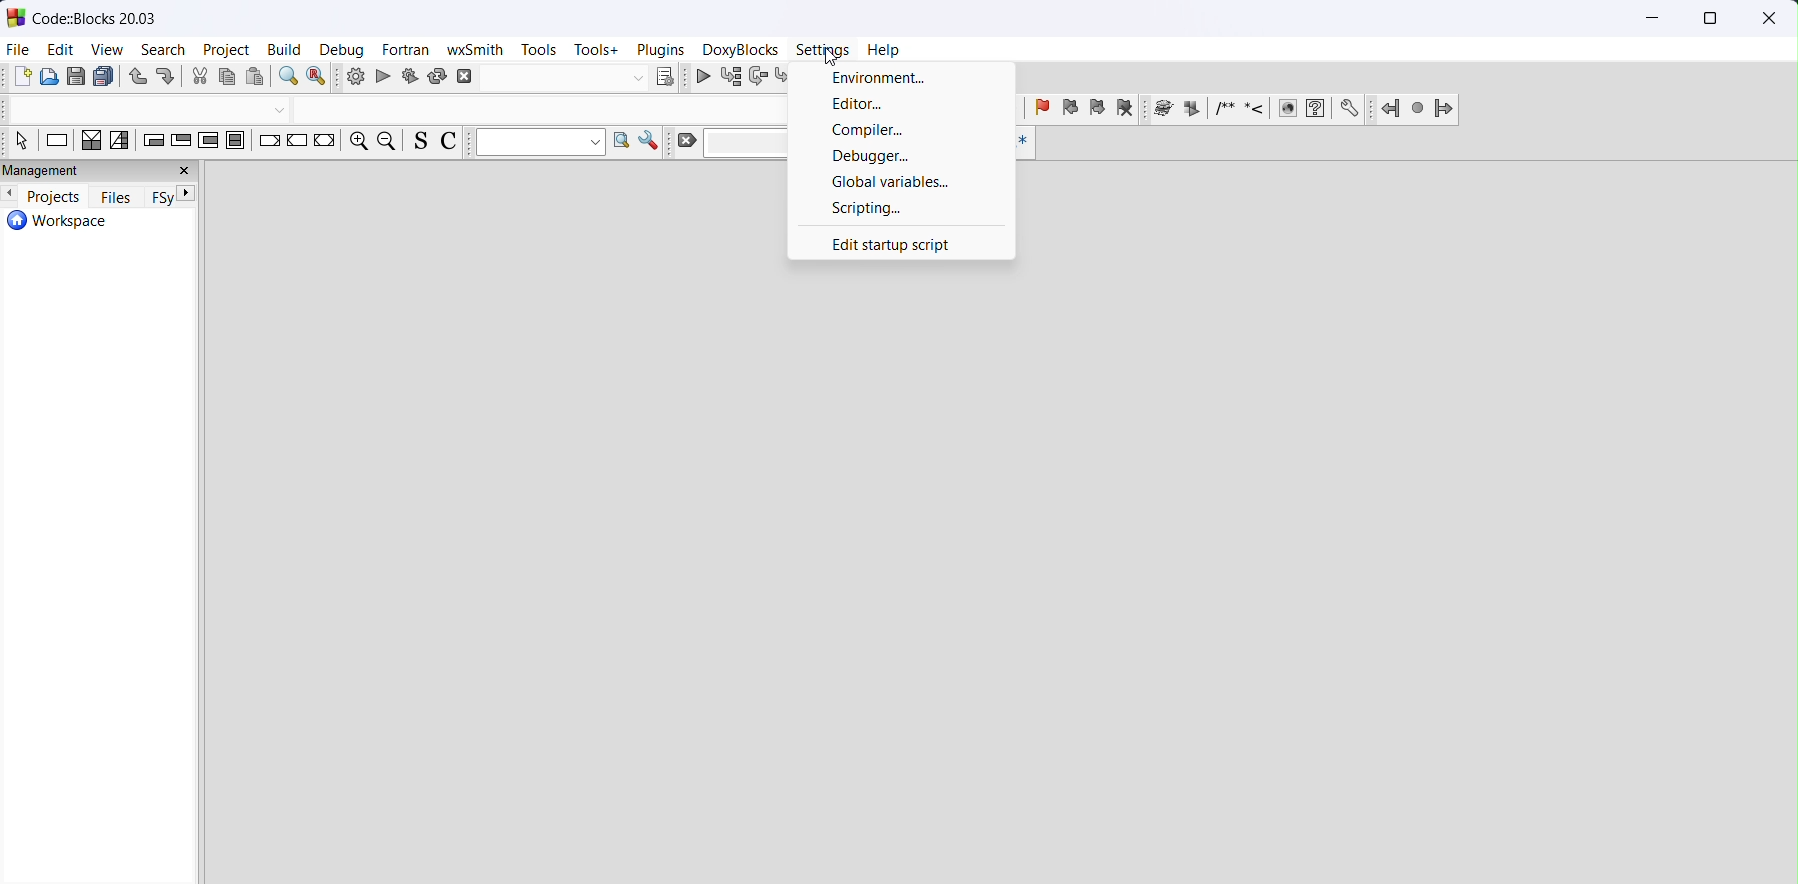 The width and height of the screenshot is (1798, 884). I want to click on code completion, so click(388, 110).